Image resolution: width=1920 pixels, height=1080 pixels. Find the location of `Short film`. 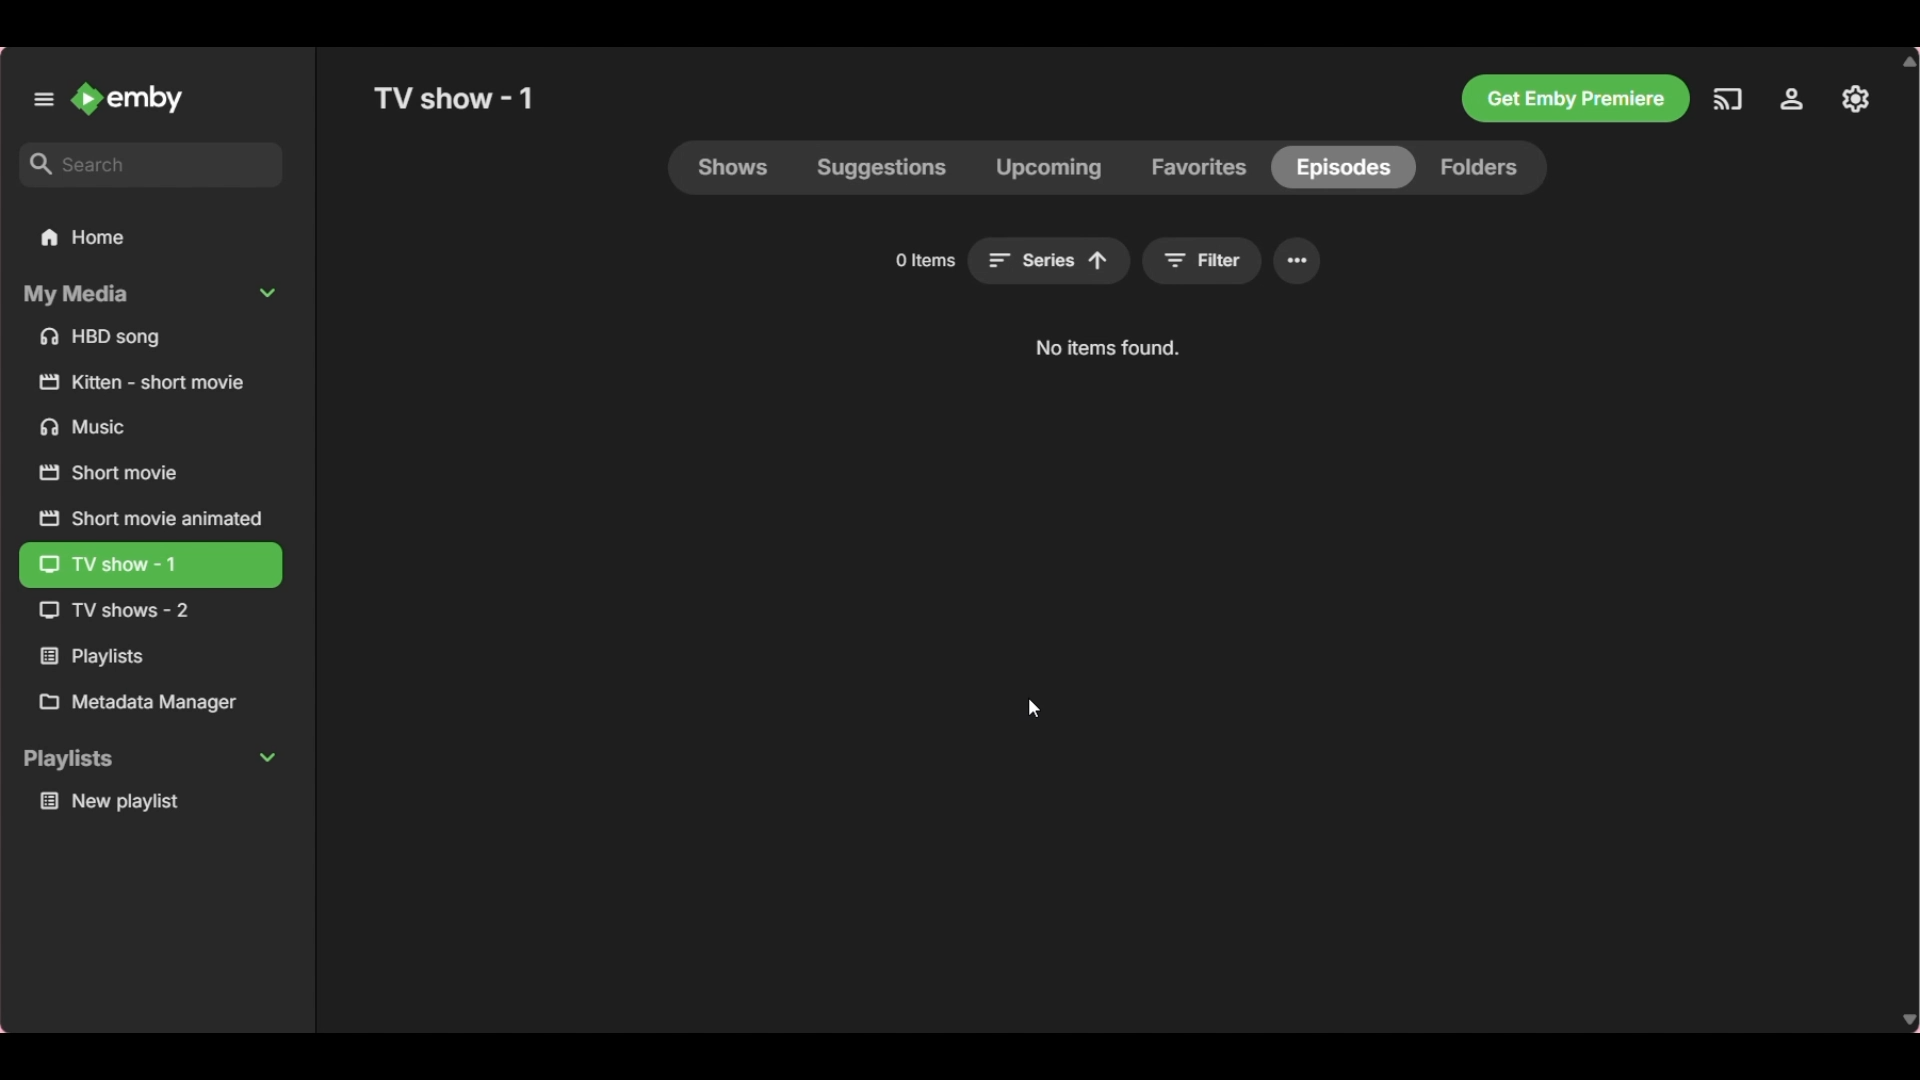

Short film is located at coordinates (149, 473).